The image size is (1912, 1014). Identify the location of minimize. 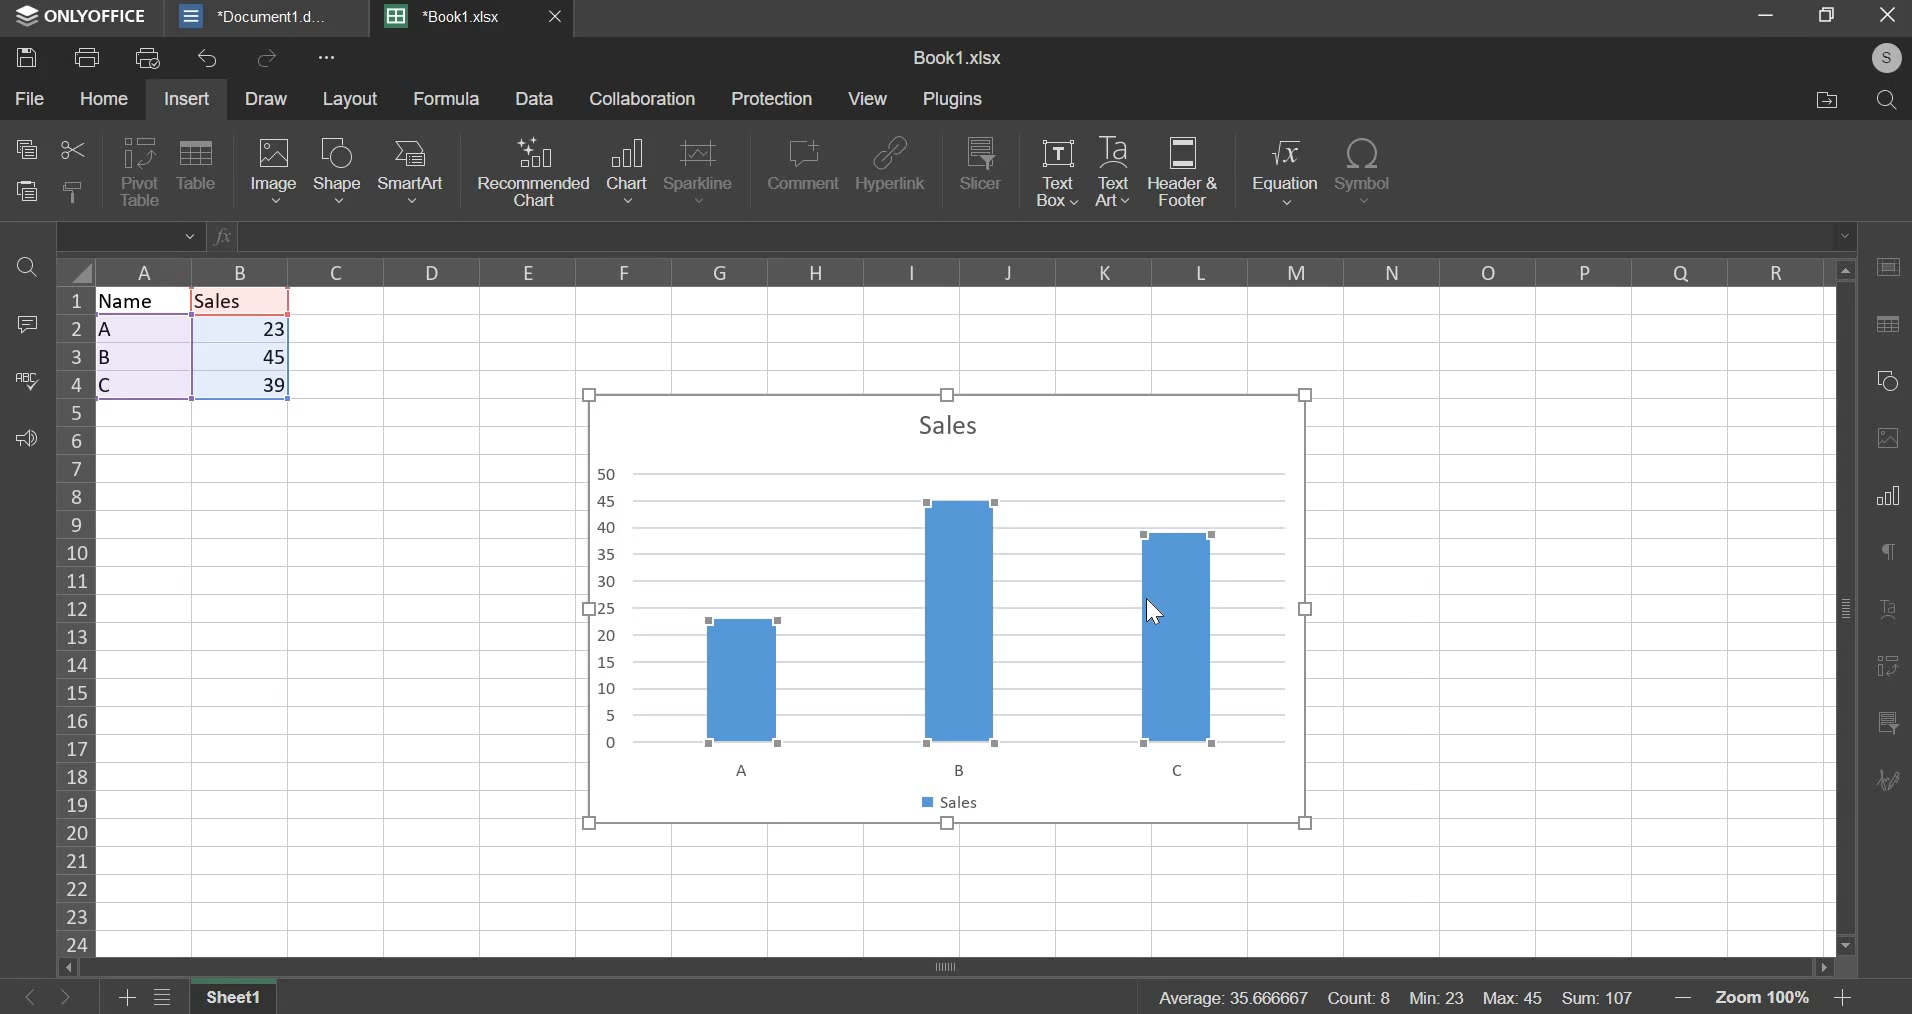
(1763, 17).